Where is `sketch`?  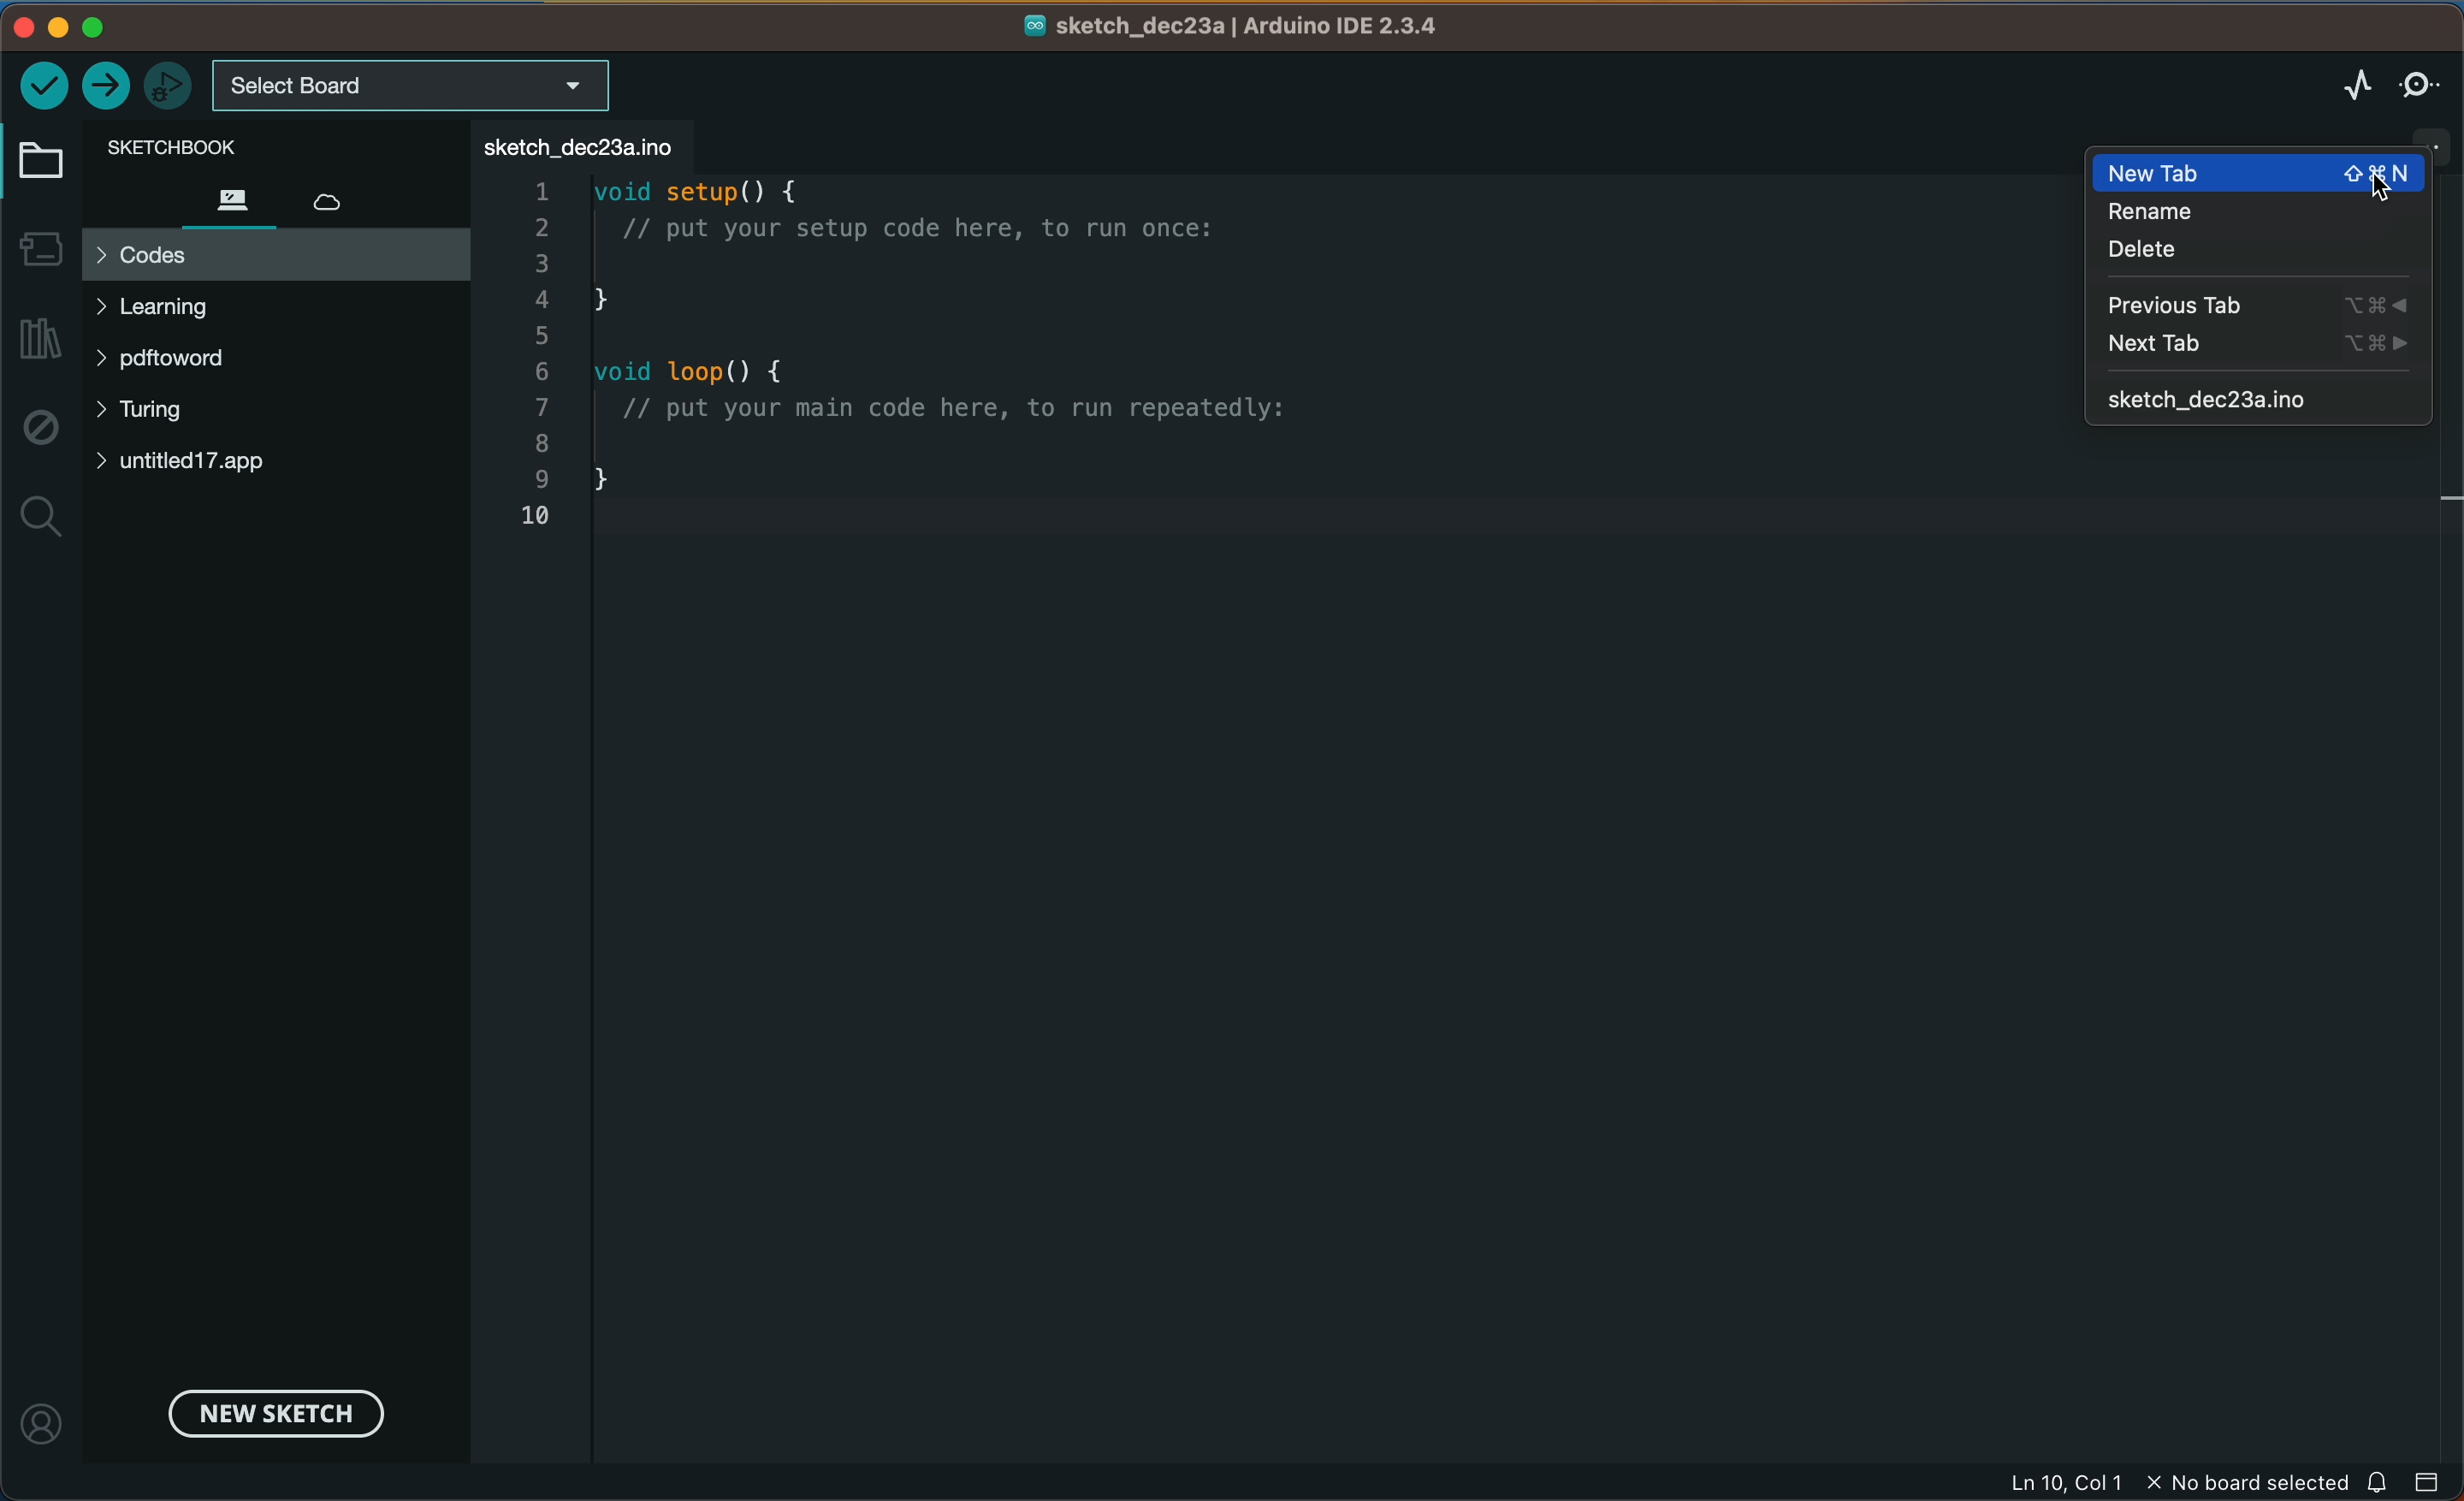 sketch is located at coordinates (2262, 400).